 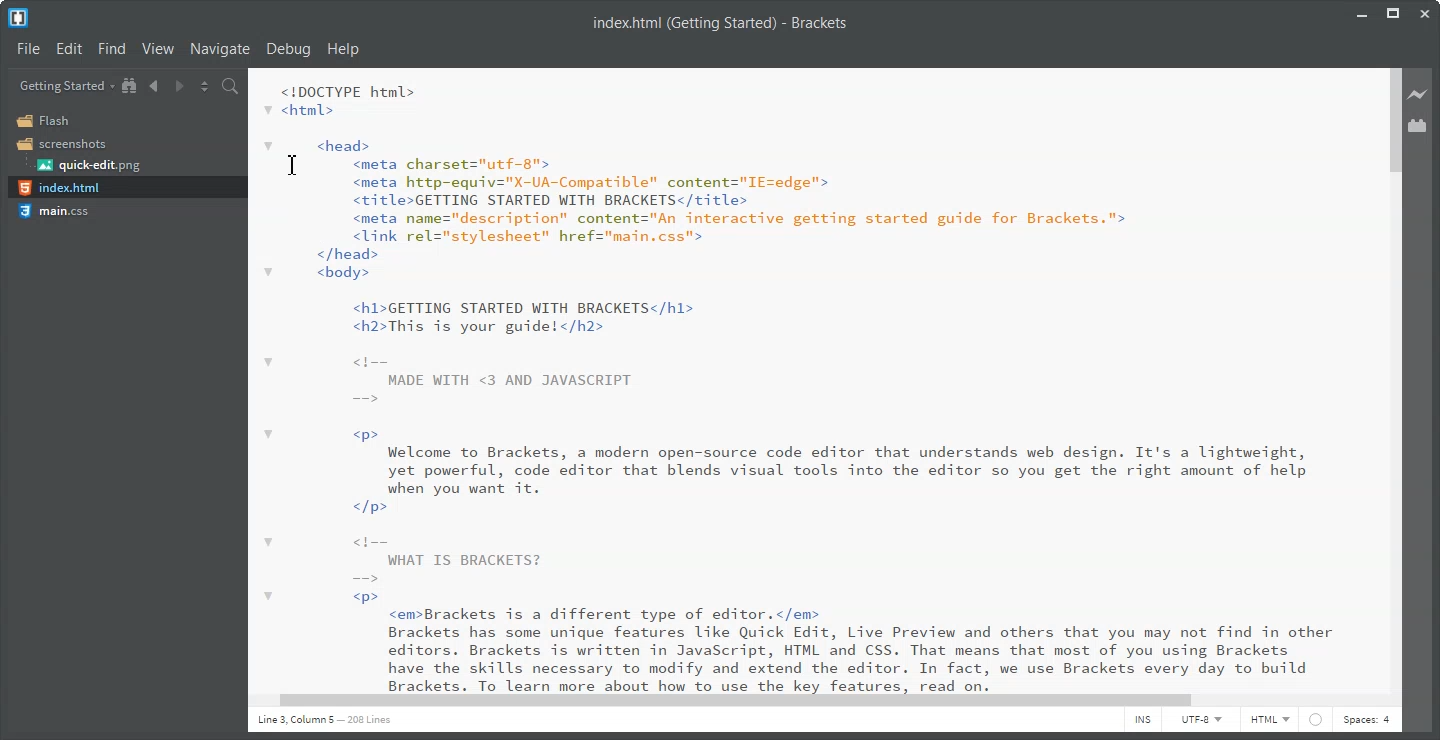 What do you see at coordinates (1425, 12) in the screenshot?
I see `Close` at bounding box center [1425, 12].